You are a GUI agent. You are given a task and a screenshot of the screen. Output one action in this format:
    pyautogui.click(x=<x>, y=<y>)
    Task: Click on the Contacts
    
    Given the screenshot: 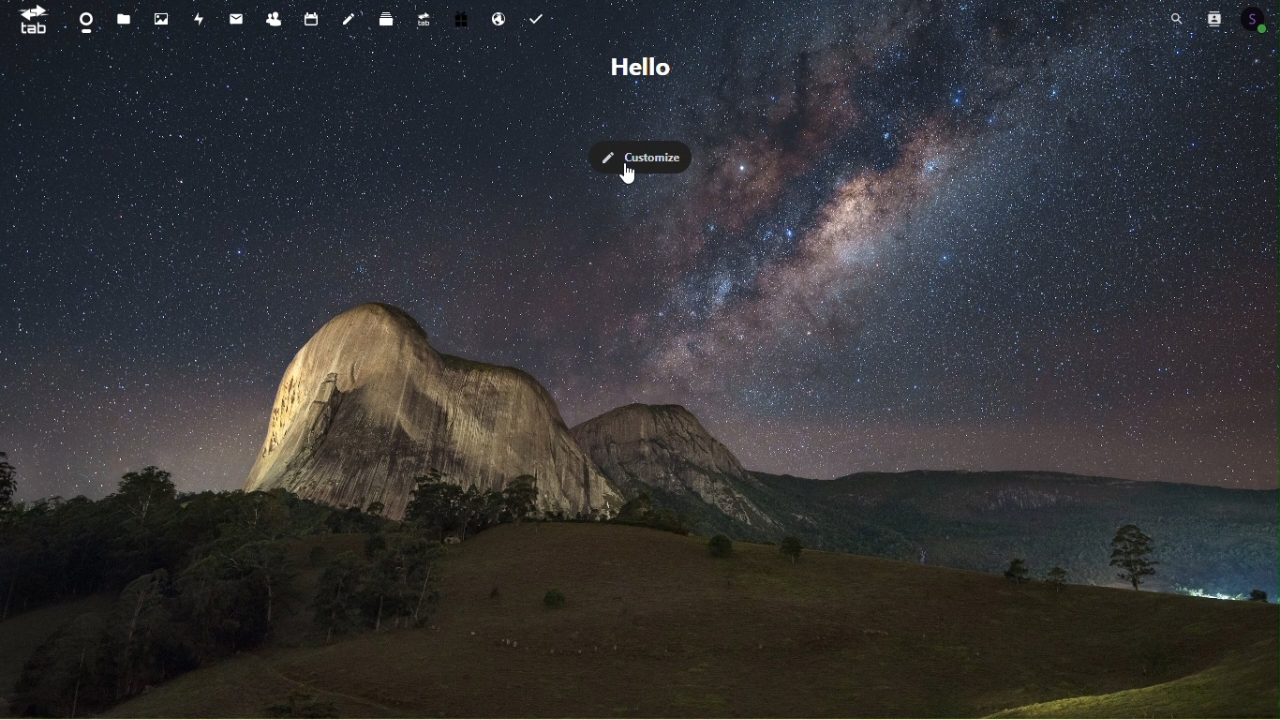 What is the action you would take?
    pyautogui.click(x=272, y=18)
    